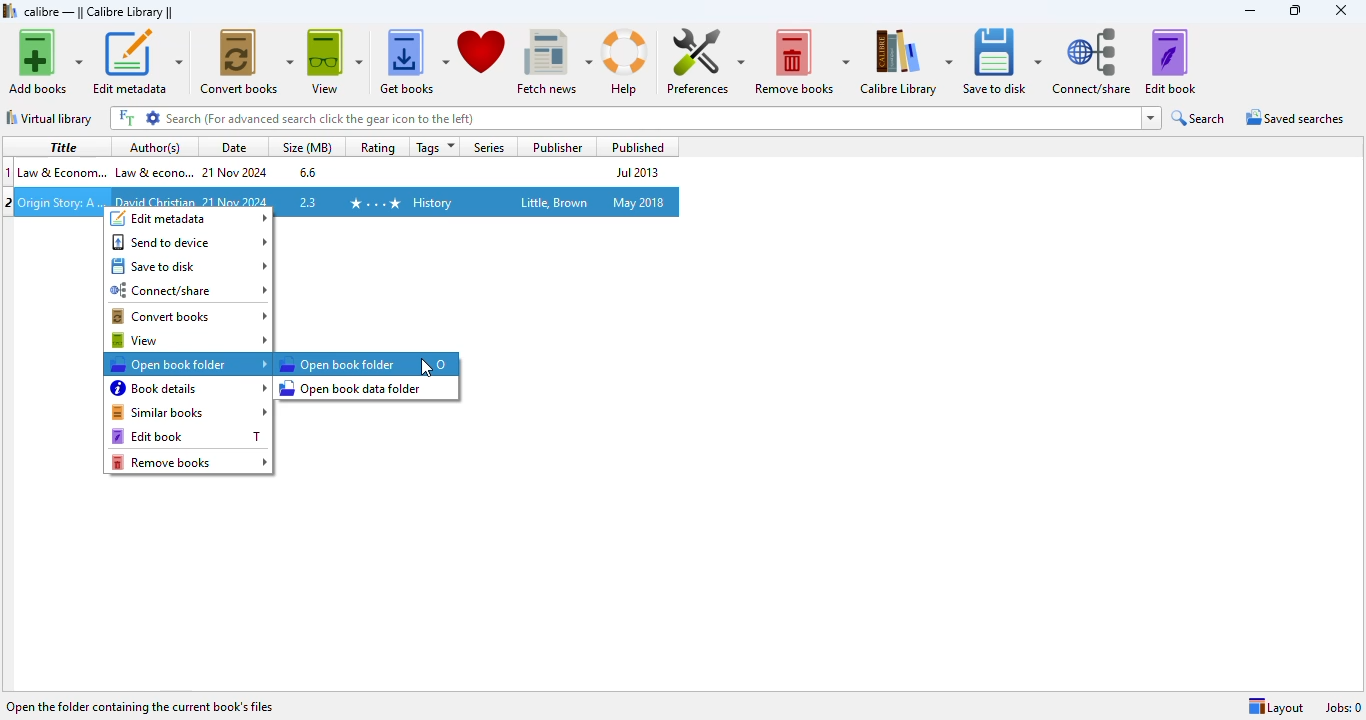 This screenshot has width=1366, height=720. What do you see at coordinates (60, 146) in the screenshot?
I see `title` at bounding box center [60, 146].